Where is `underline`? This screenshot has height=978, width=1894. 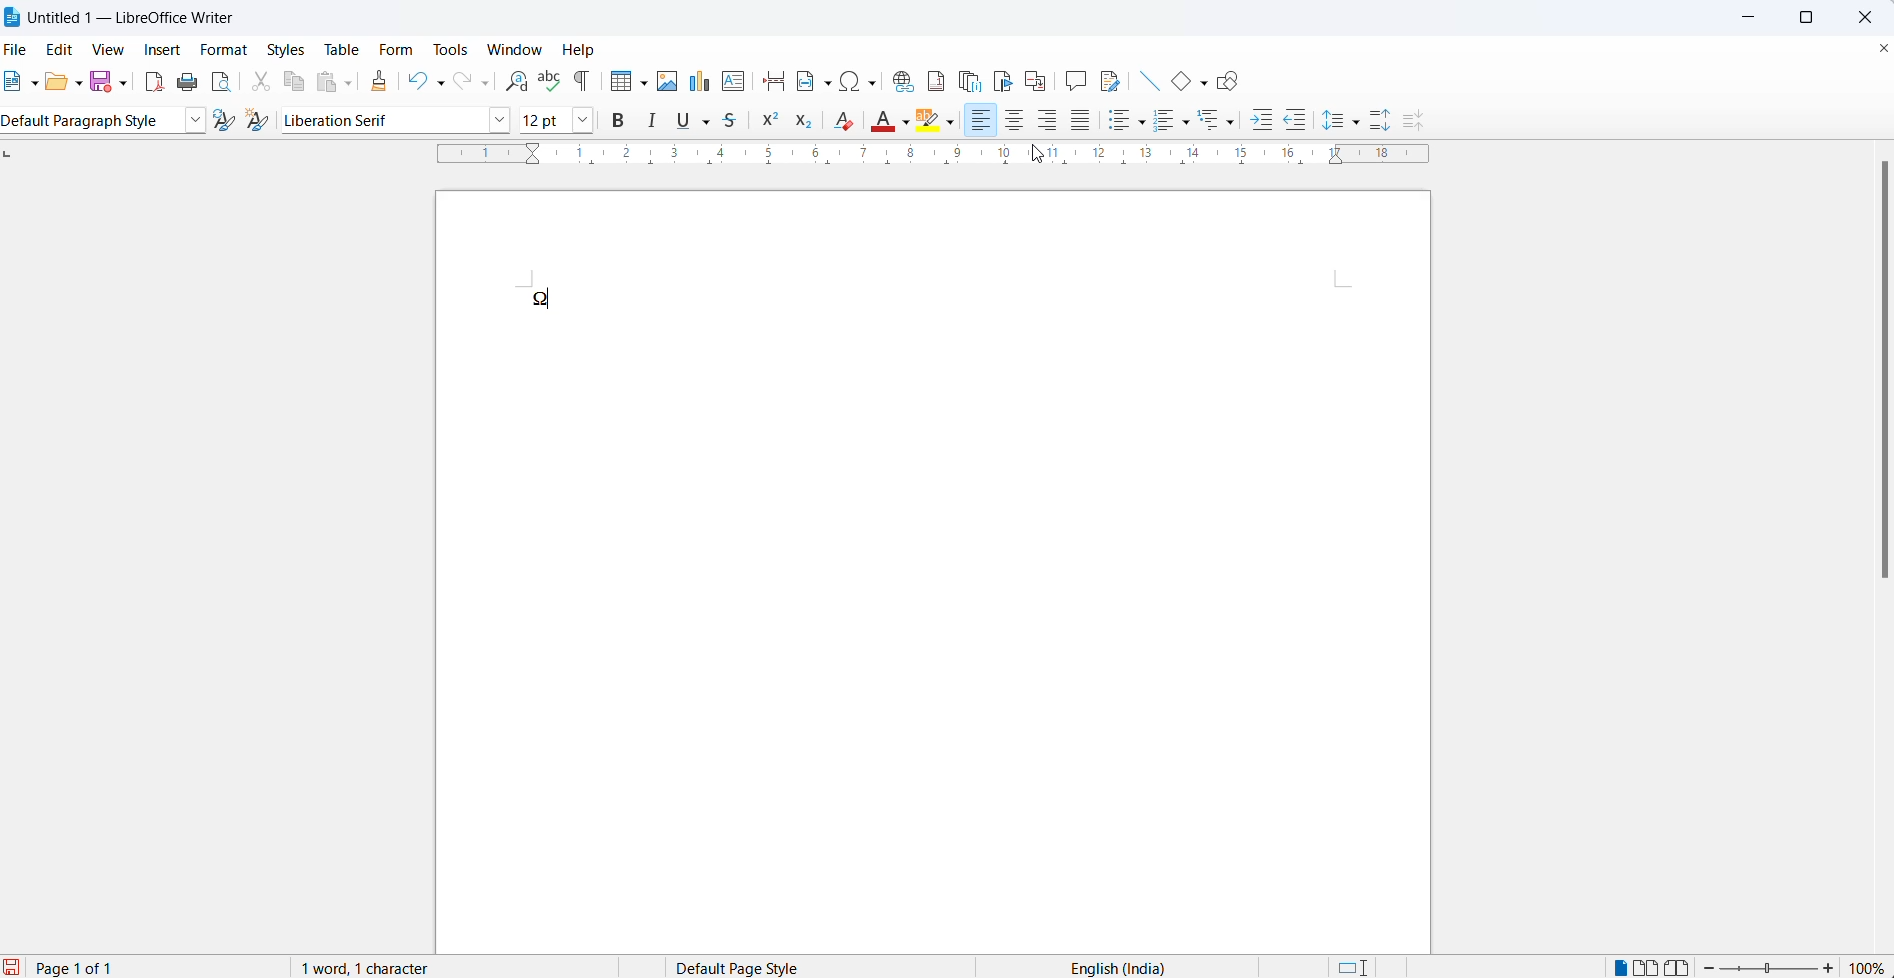 underline is located at coordinates (682, 120).